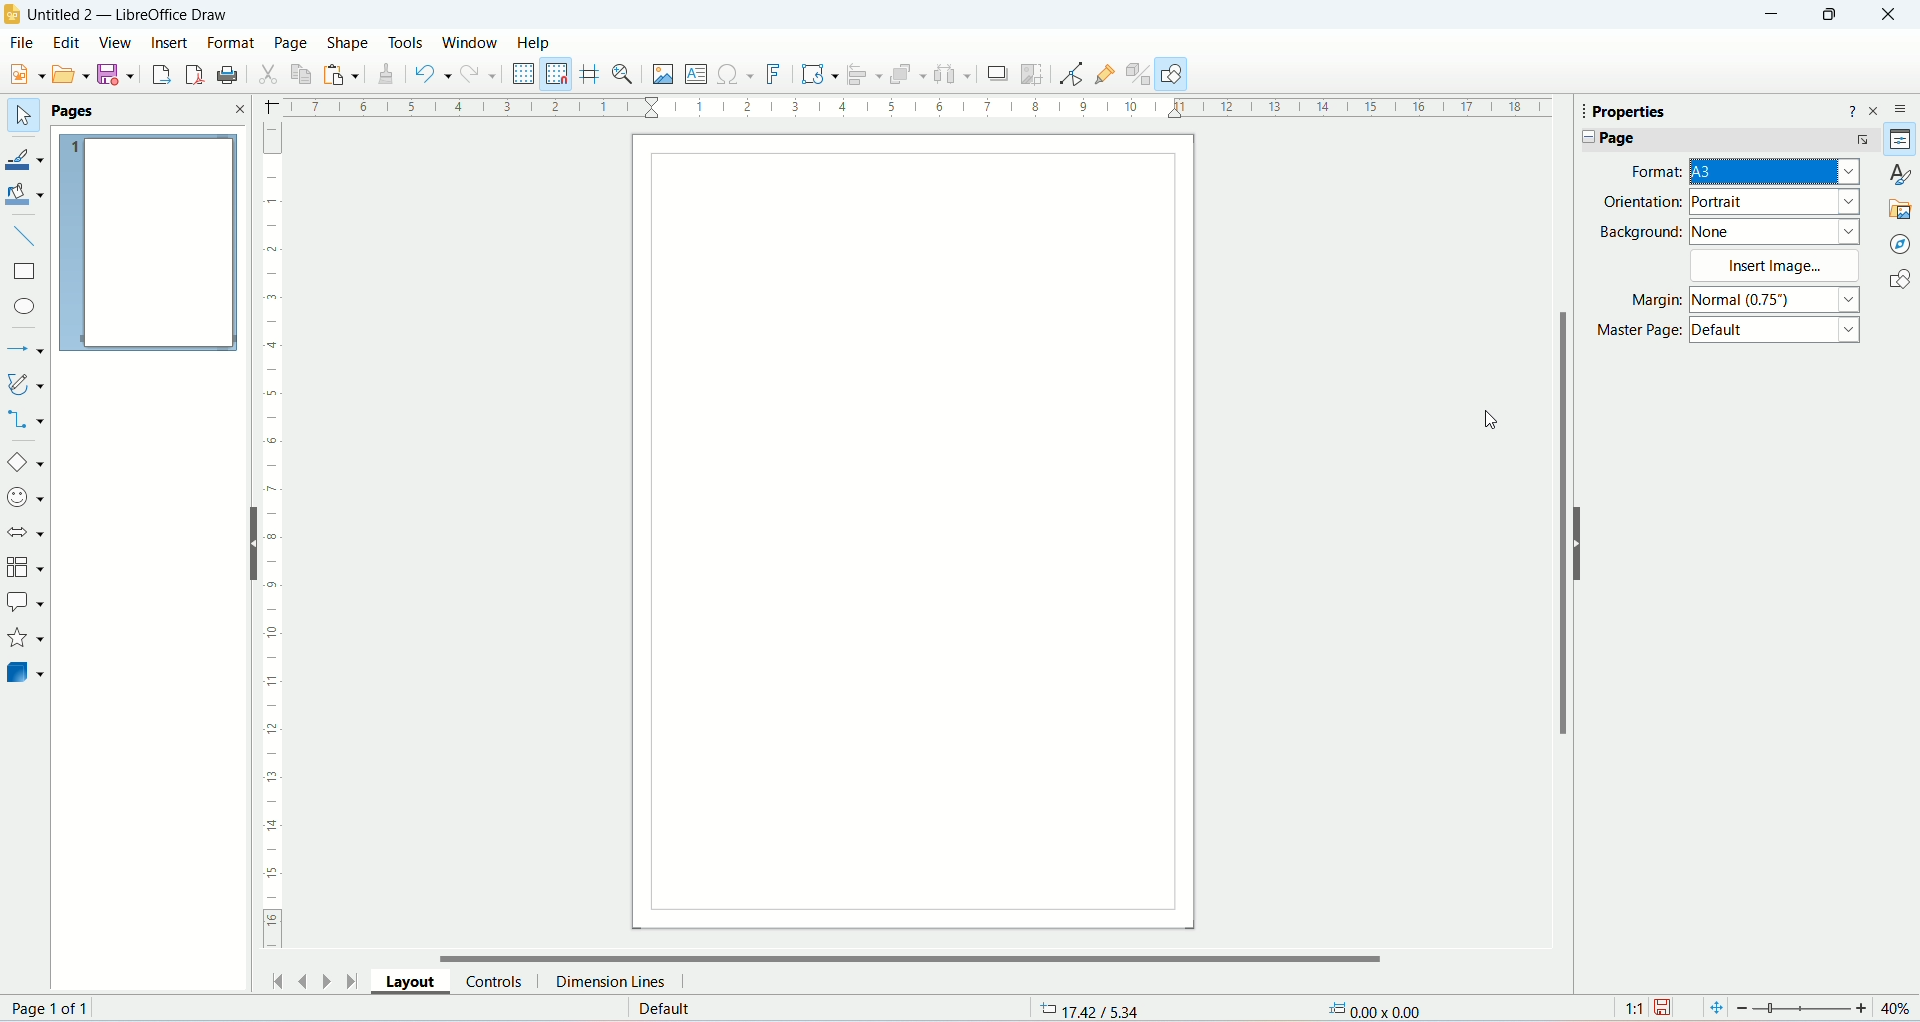  I want to click on fit page to current window, so click(1714, 1007).